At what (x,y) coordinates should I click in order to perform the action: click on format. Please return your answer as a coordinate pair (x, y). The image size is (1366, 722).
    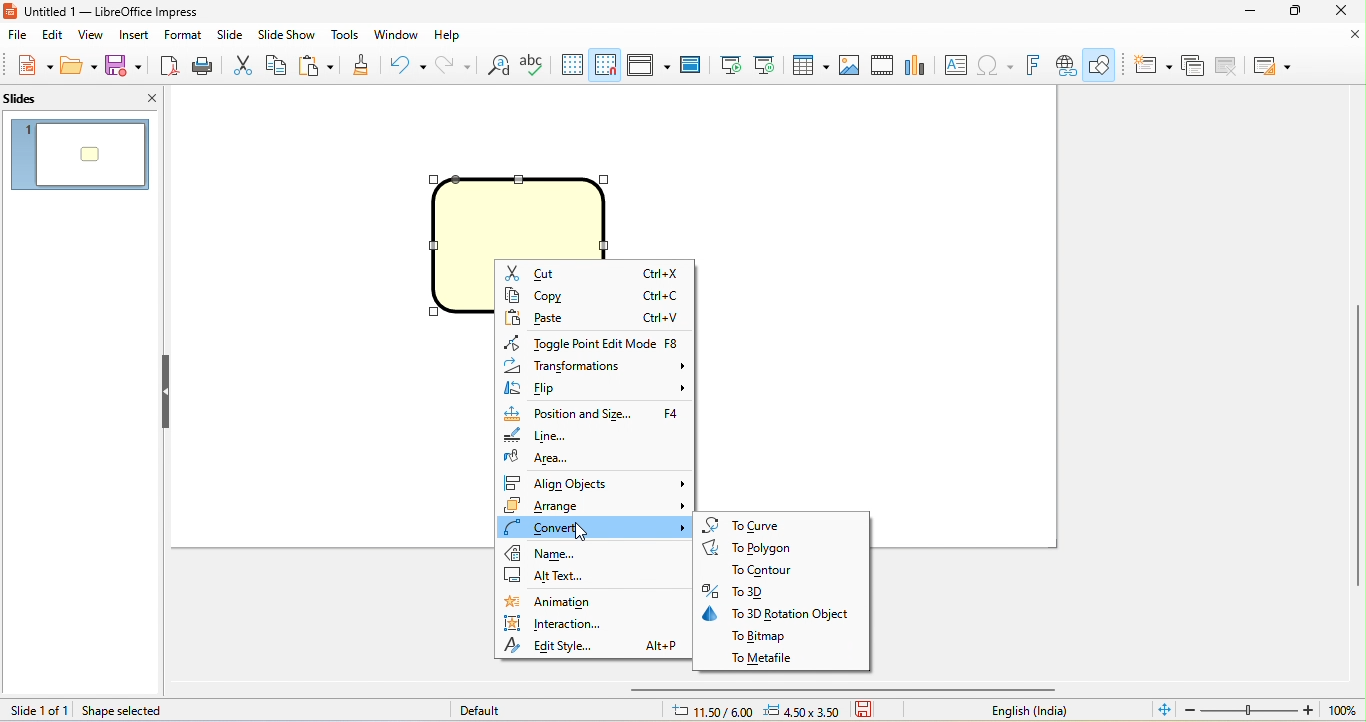
    Looking at the image, I should click on (184, 35).